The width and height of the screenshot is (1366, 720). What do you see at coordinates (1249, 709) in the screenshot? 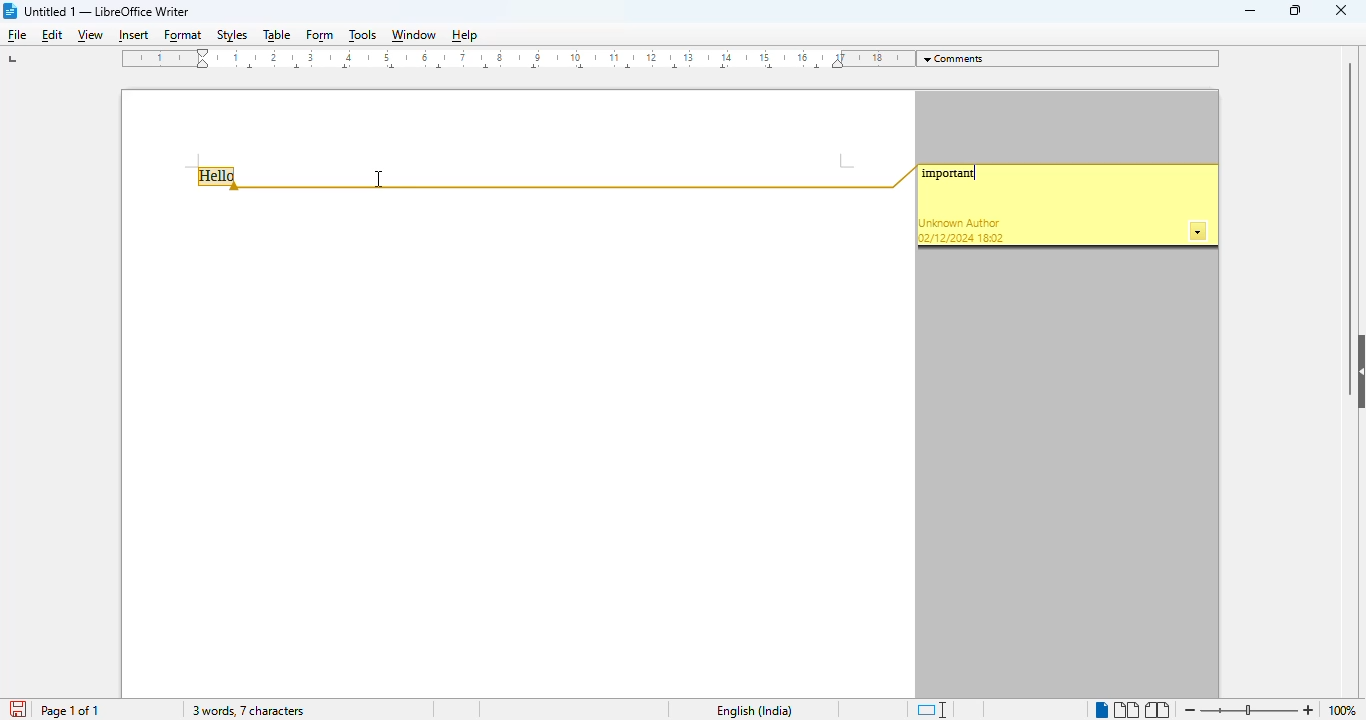
I see `zoom` at bounding box center [1249, 709].